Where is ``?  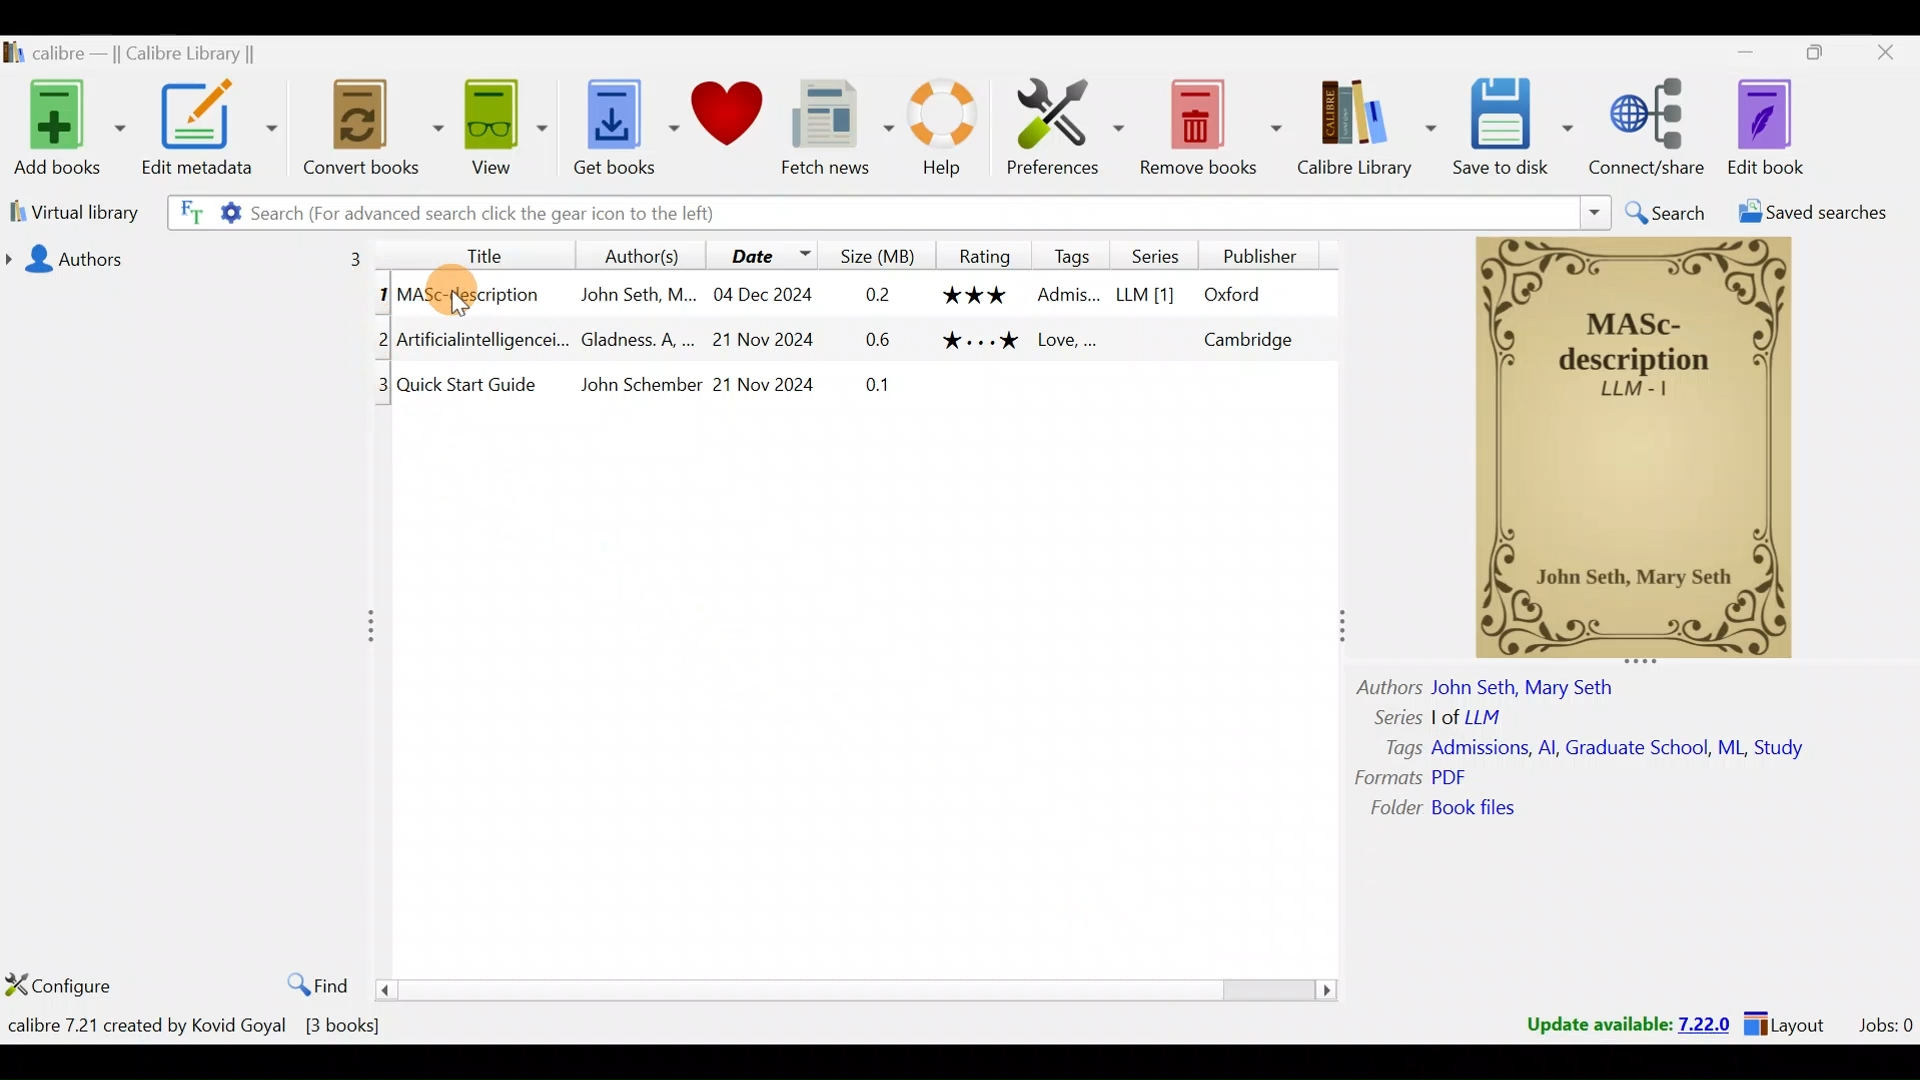  is located at coordinates (1622, 746).